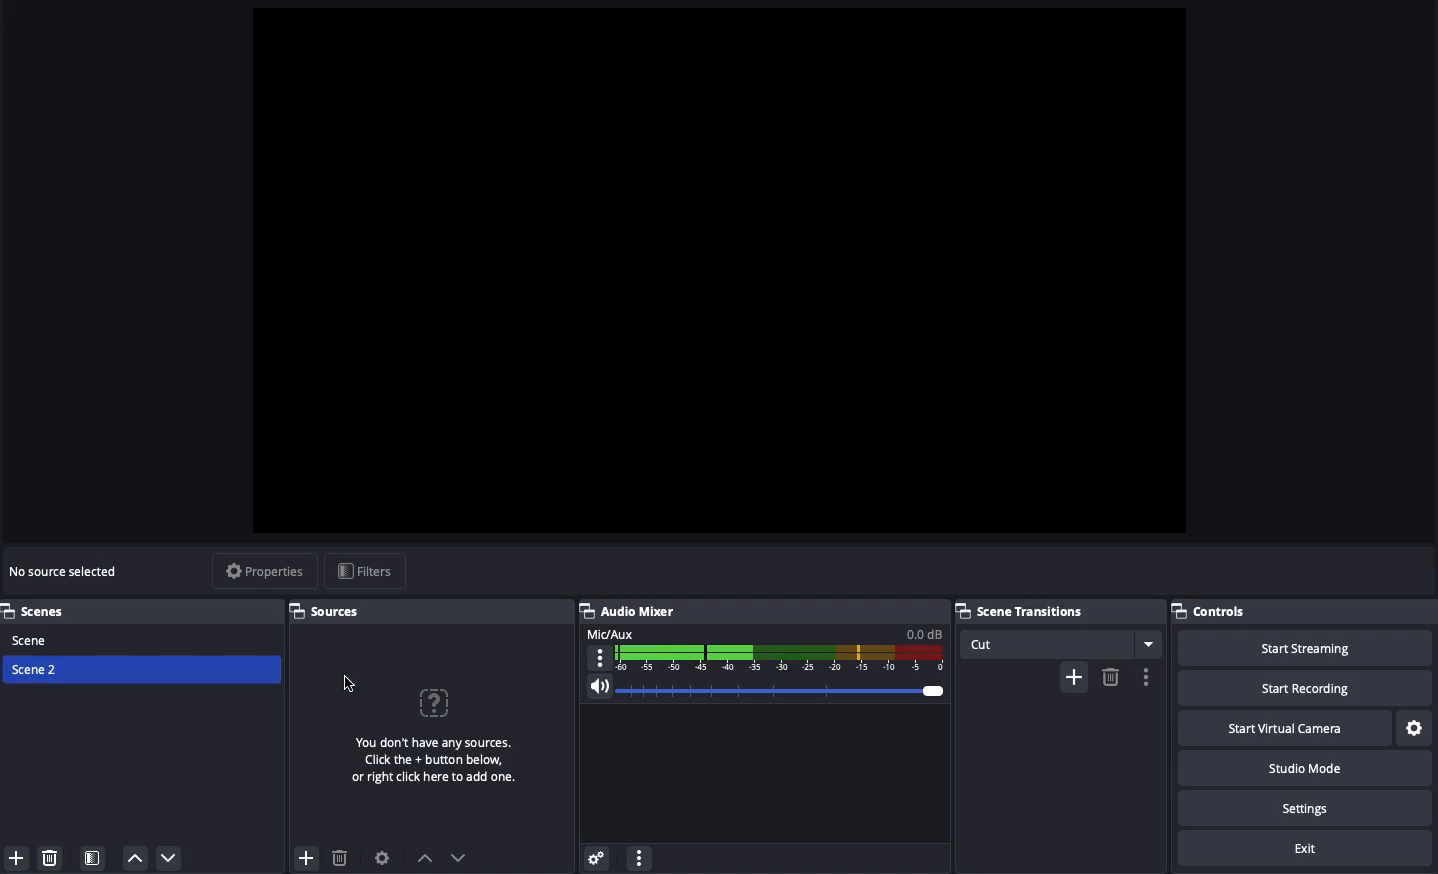 This screenshot has width=1438, height=874. What do you see at coordinates (137, 859) in the screenshot?
I see `Move up` at bounding box center [137, 859].